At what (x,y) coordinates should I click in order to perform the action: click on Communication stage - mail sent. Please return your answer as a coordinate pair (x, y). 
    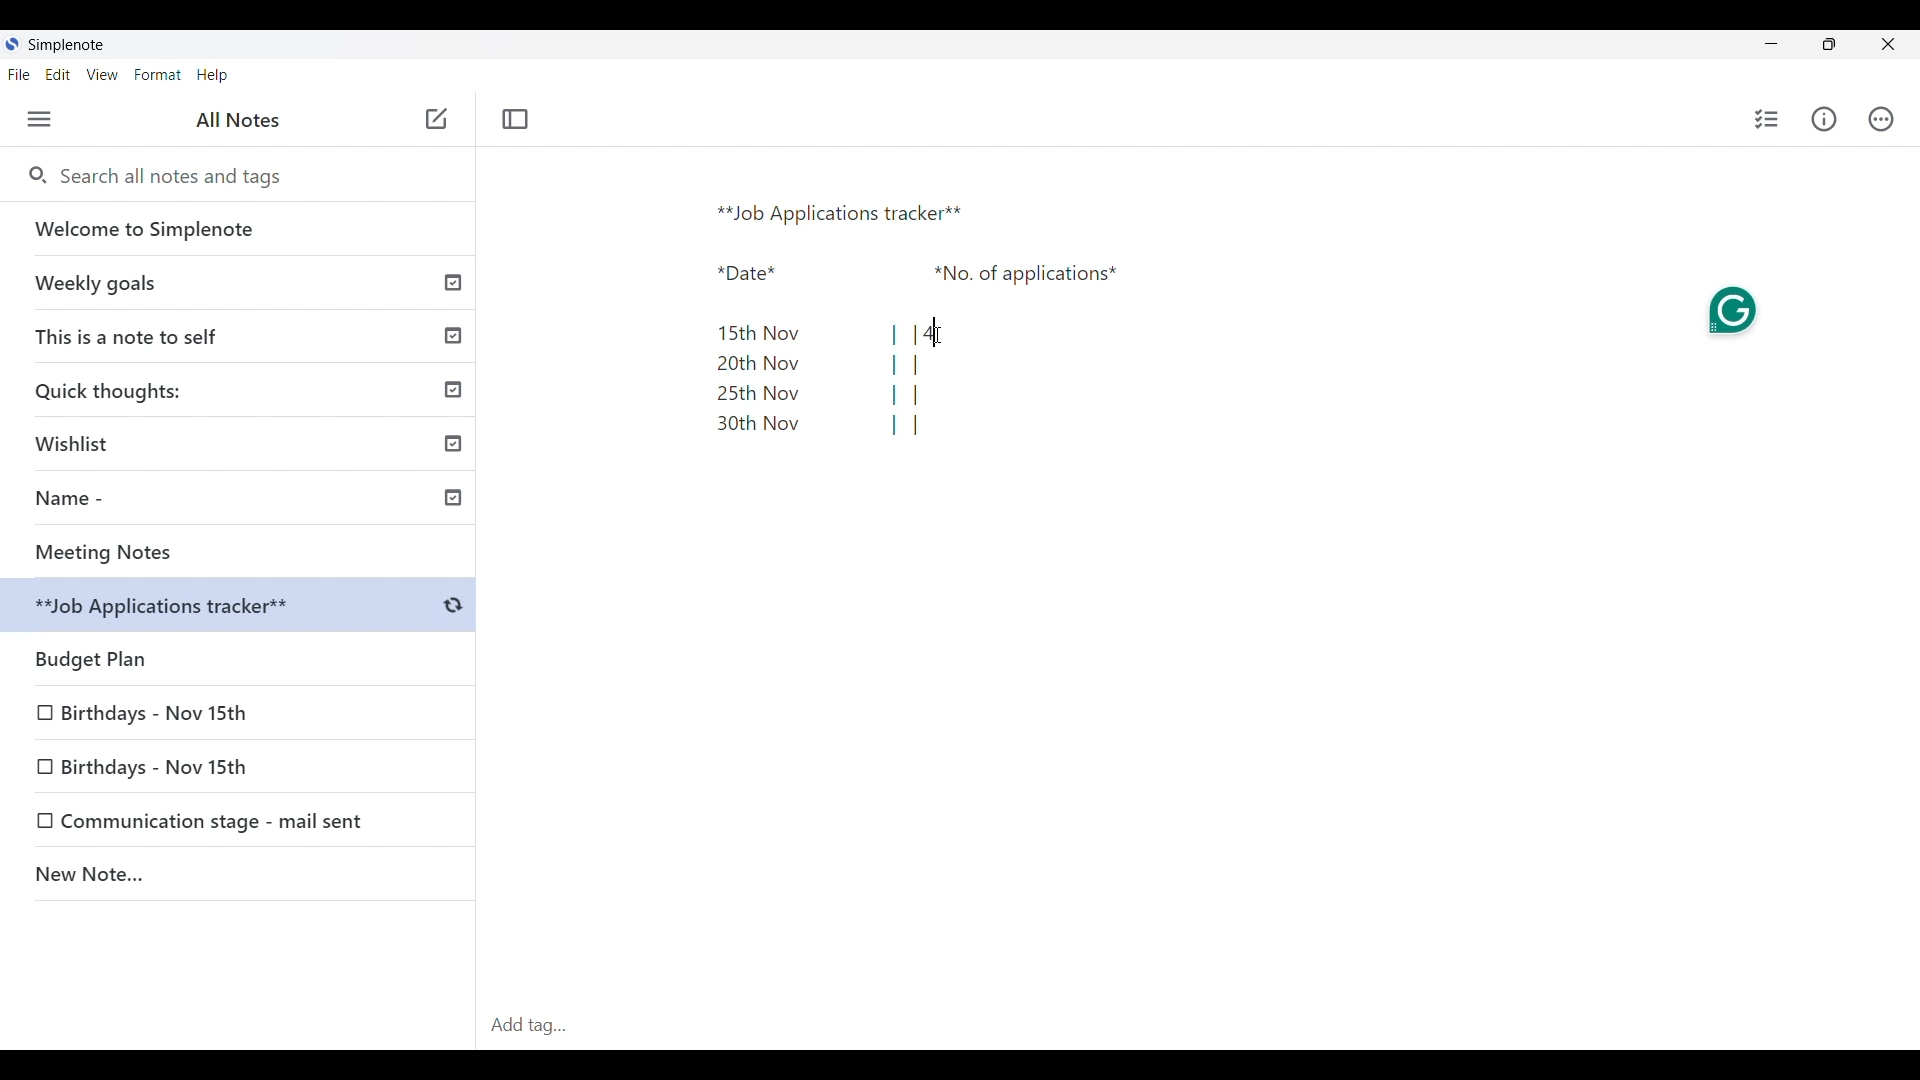
    Looking at the image, I should click on (219, 821).